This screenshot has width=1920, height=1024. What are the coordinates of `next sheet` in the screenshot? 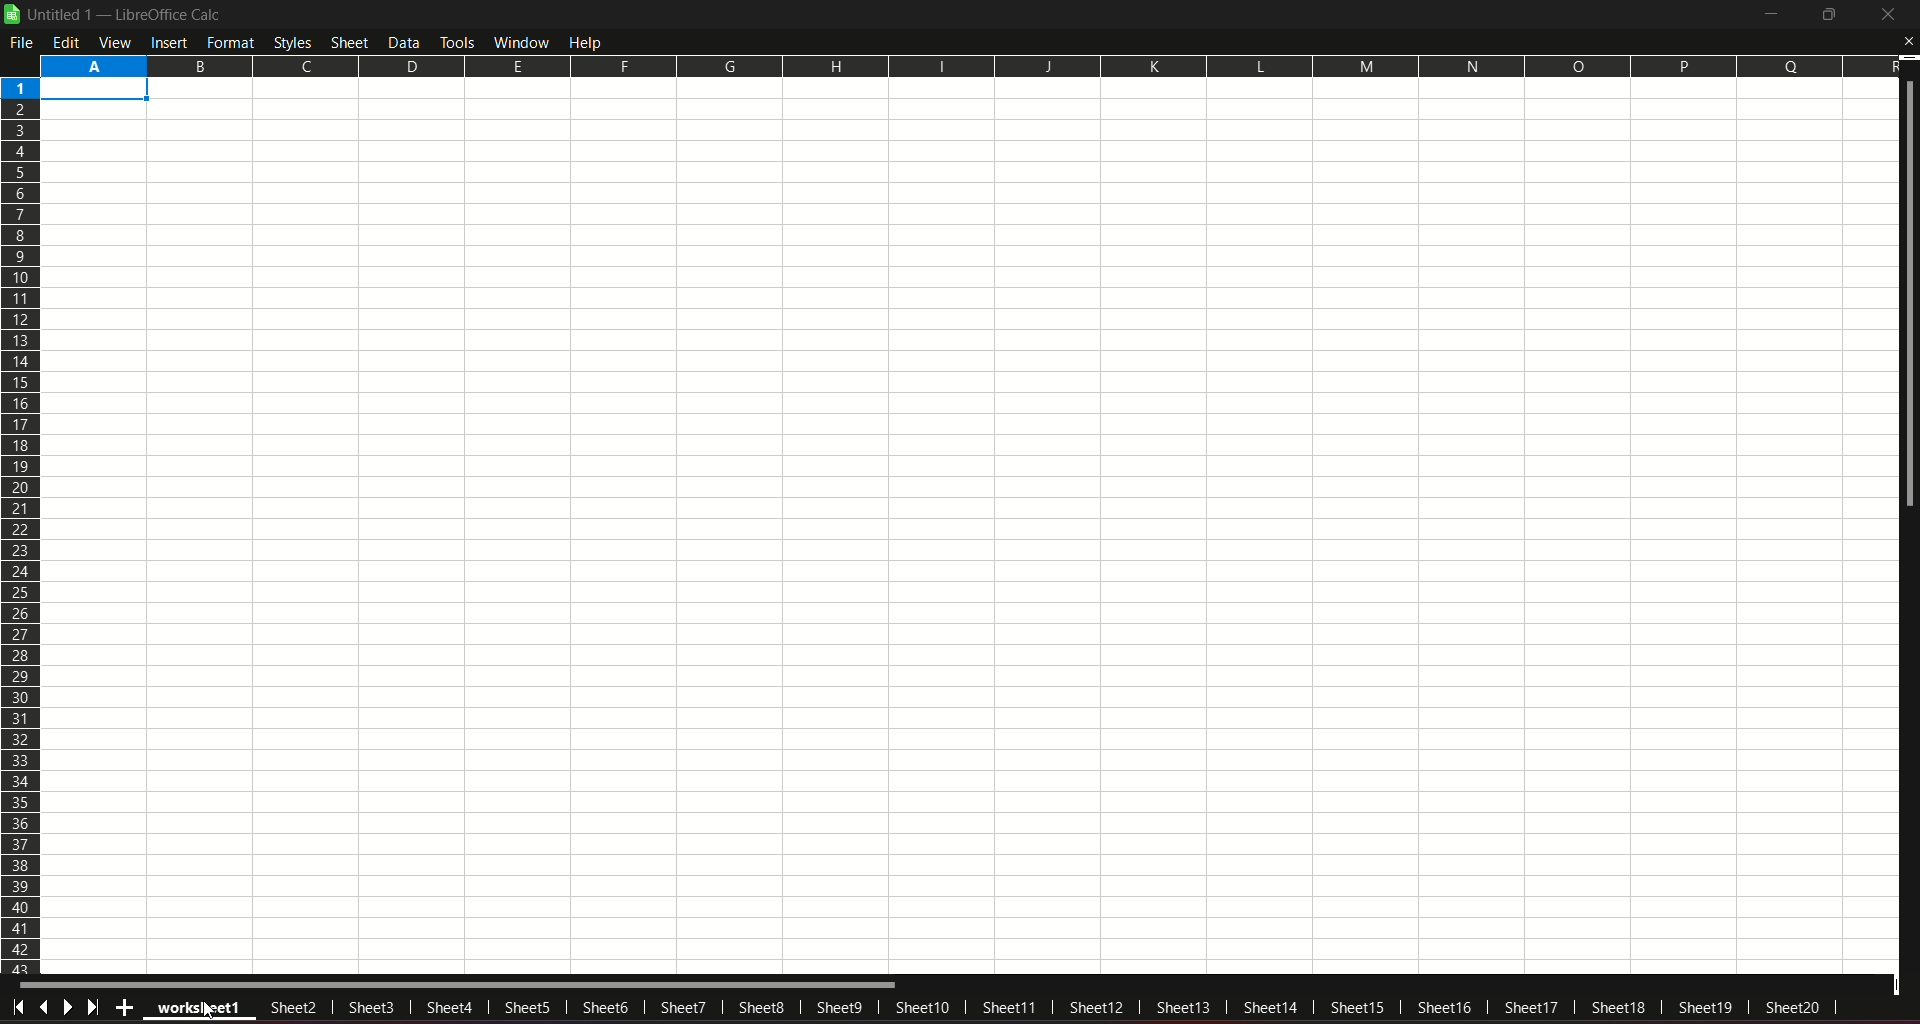 It's located at (70, 1006).